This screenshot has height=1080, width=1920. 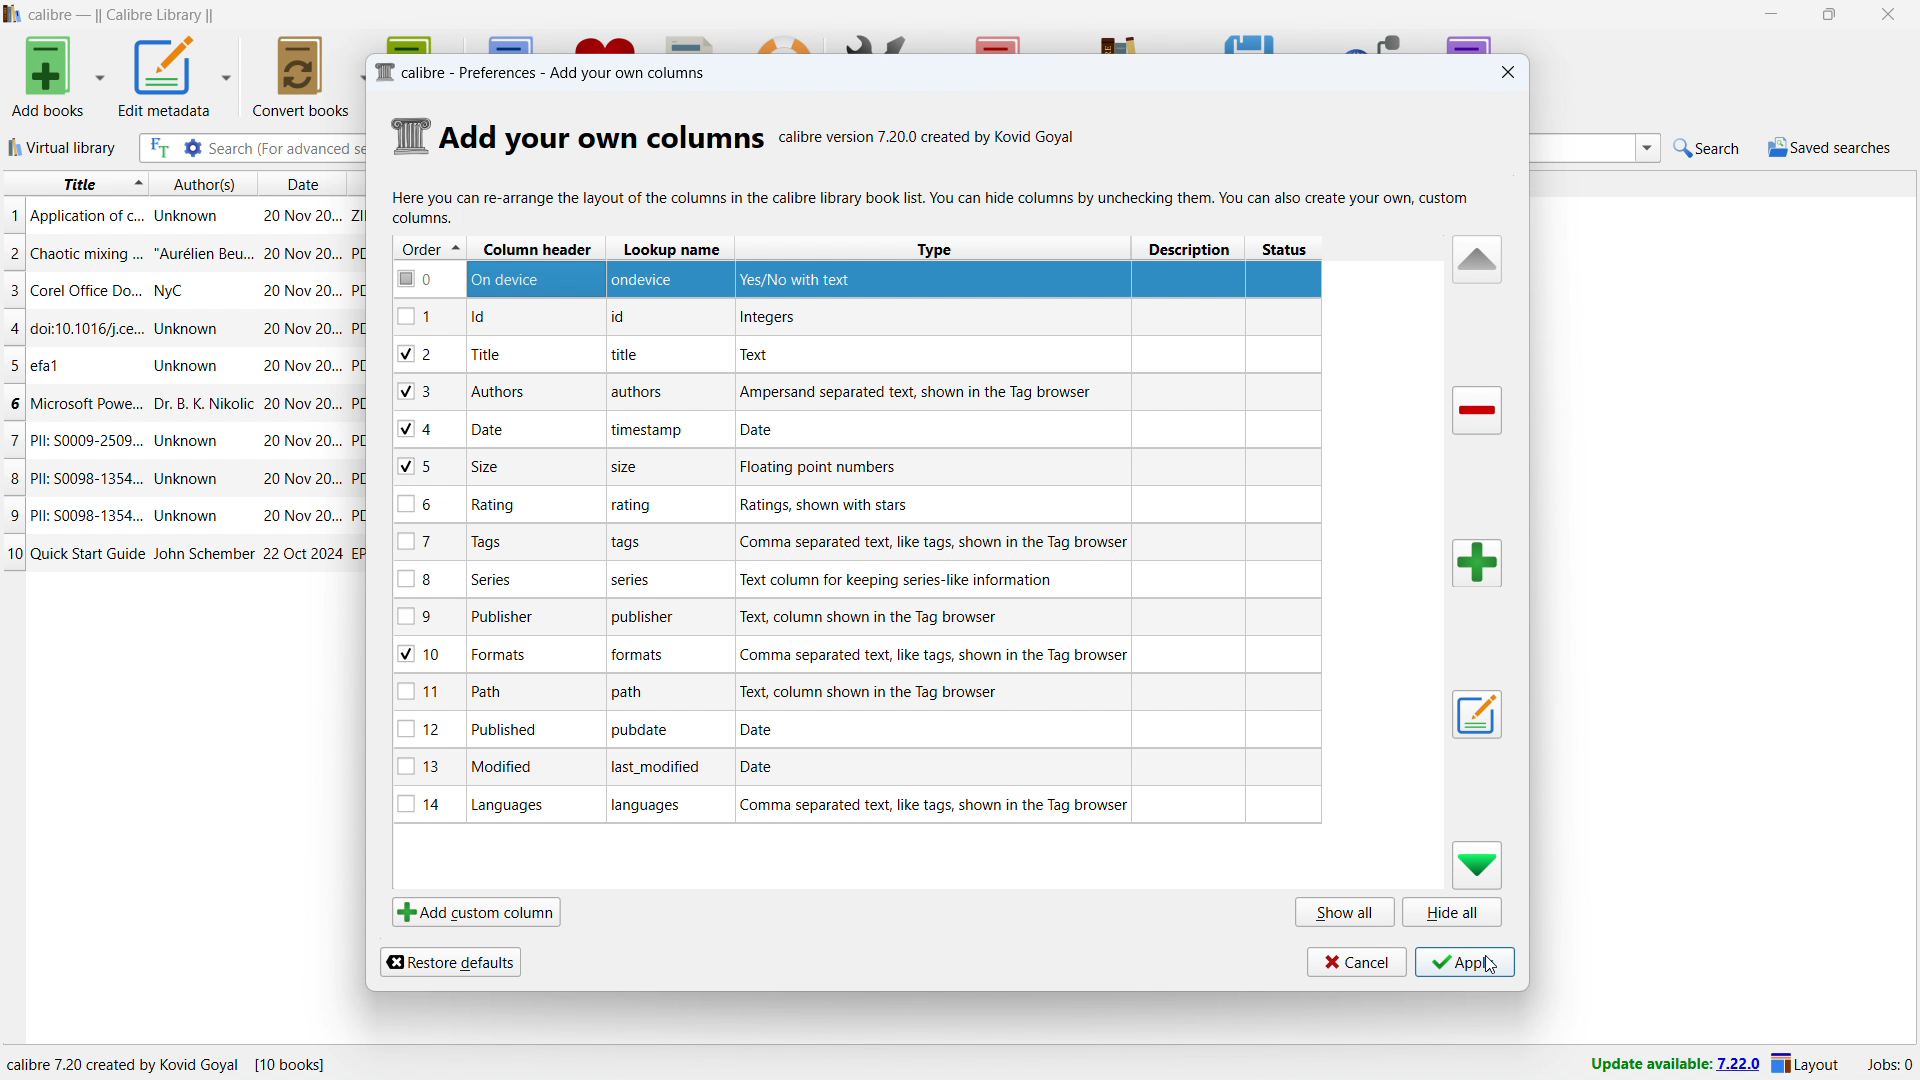 What do you see at coordinates (639, 617) in the screenshot?
I see `publisher` at bounding box center [639, 617].